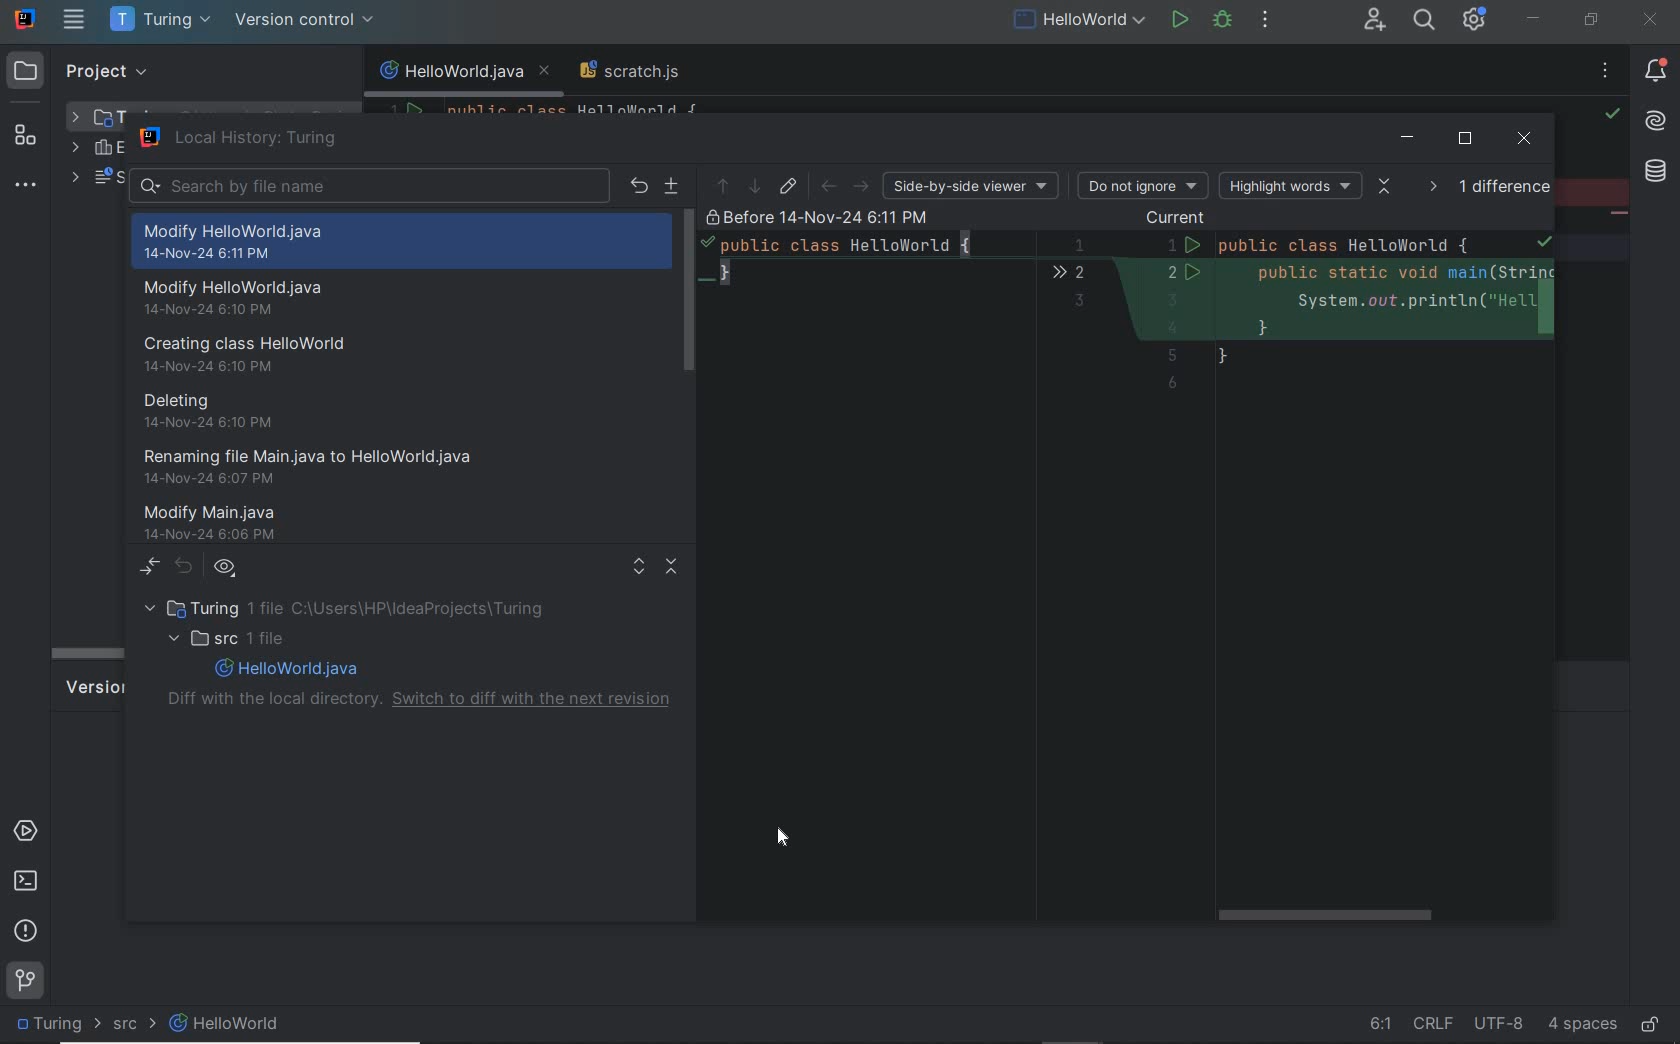 The image size is (1680, 1044). What do you see at coordinates (223, 1026) in the screenshot?
I see `file name` at bounding box center [223, 1026].